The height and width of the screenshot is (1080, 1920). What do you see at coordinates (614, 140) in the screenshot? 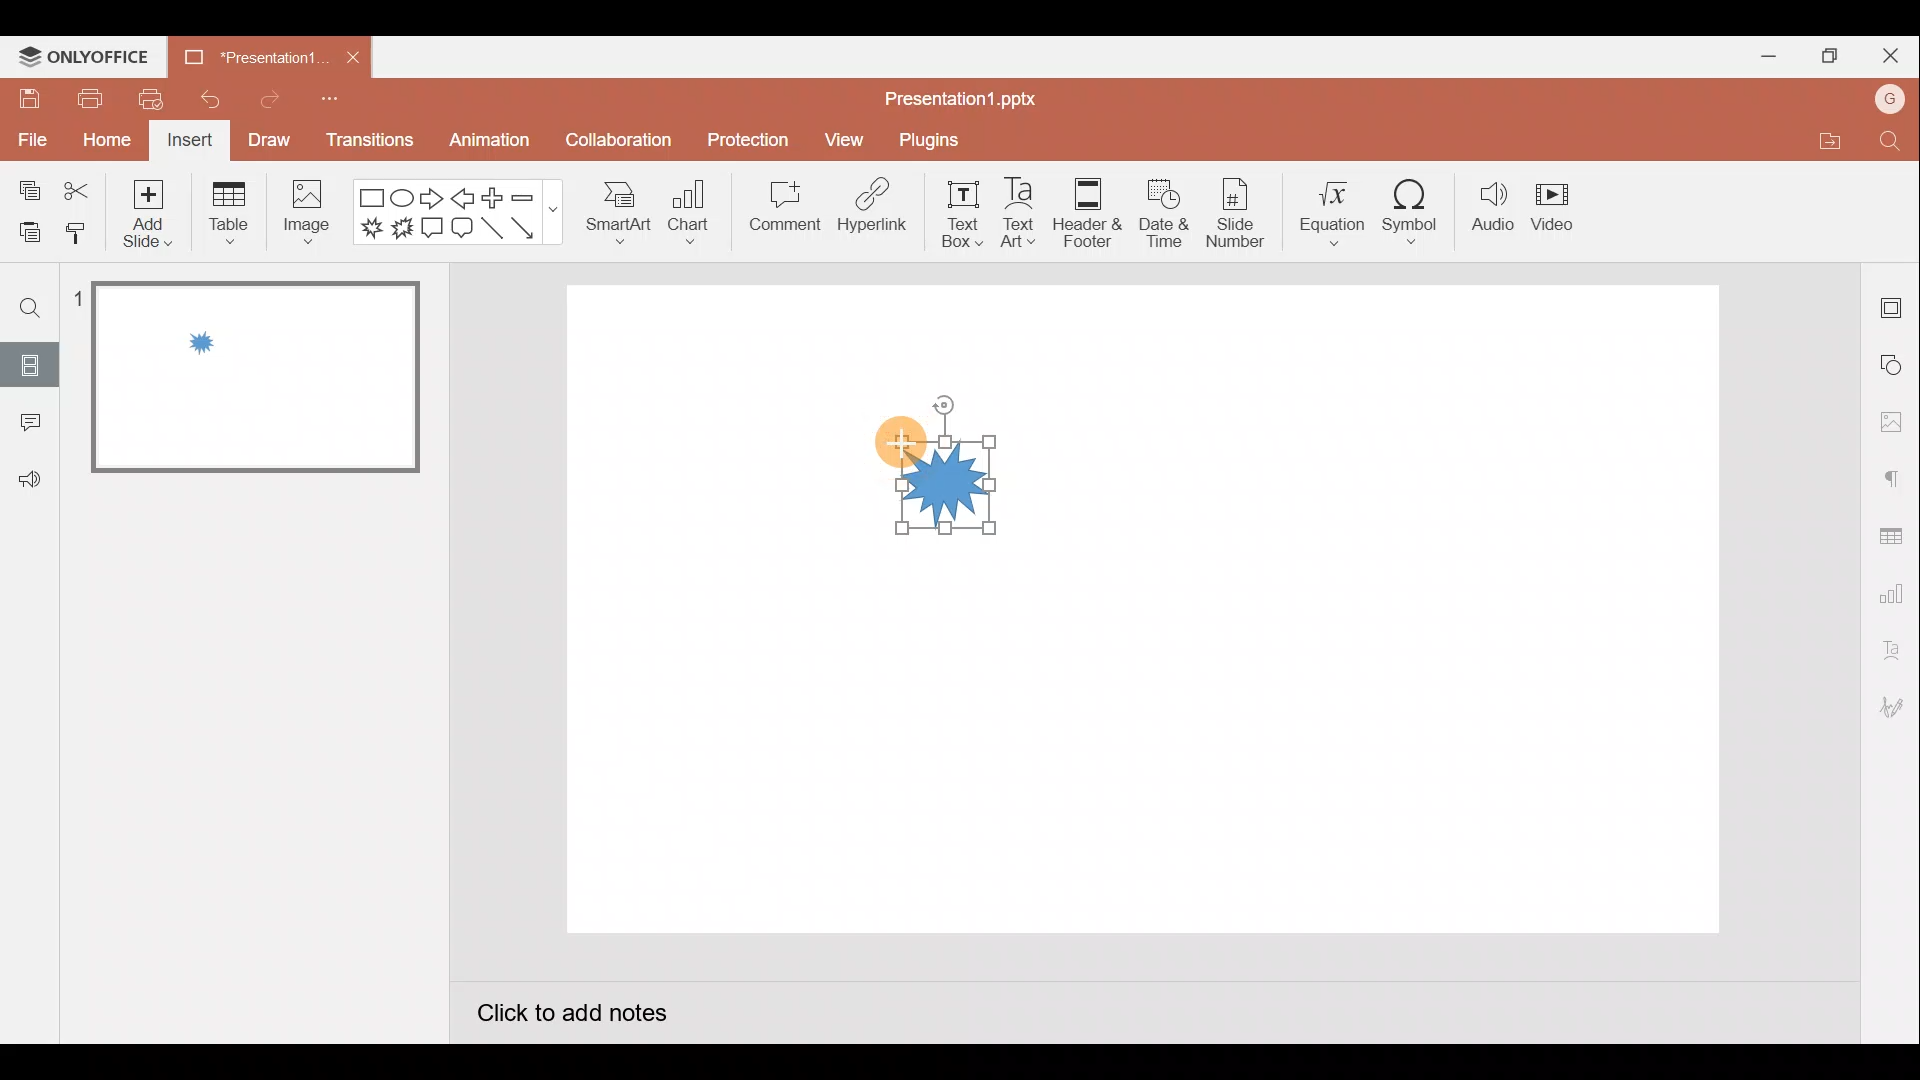
I see `Collaboration` at bounding box center [614, 140].